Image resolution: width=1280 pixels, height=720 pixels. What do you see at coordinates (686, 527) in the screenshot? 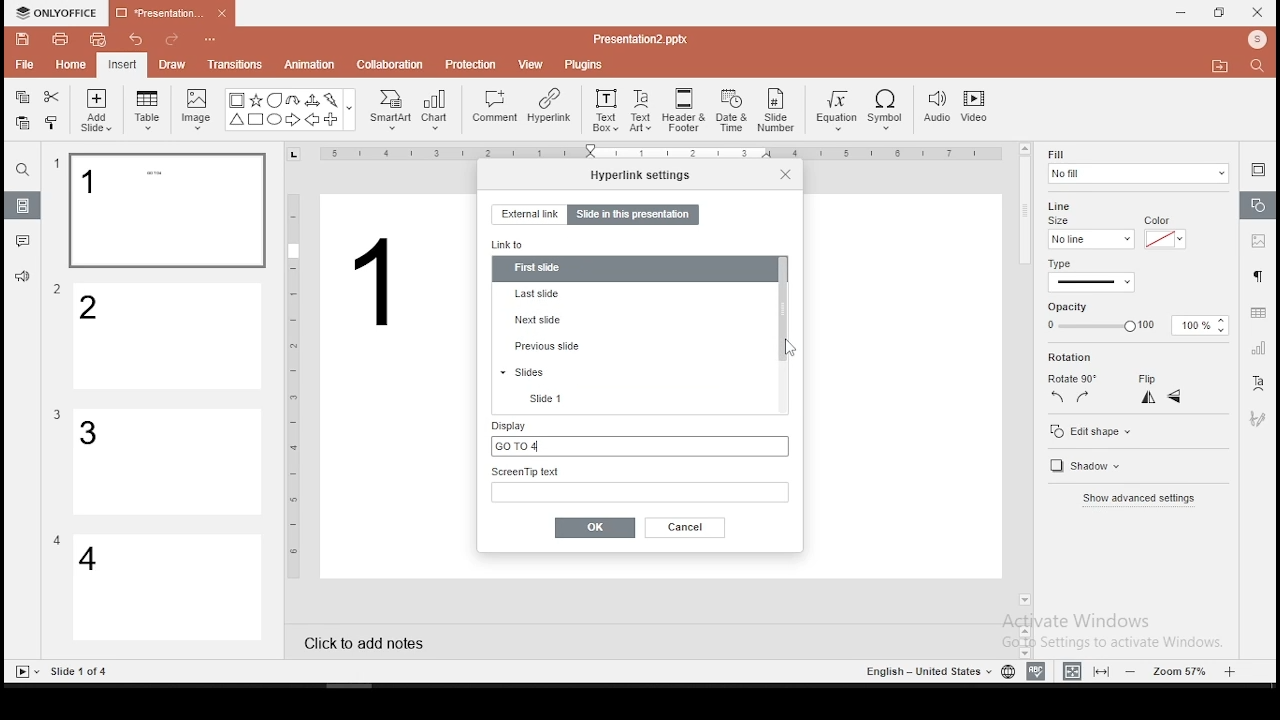
I see `cancel` at bounding box center [686, 527].